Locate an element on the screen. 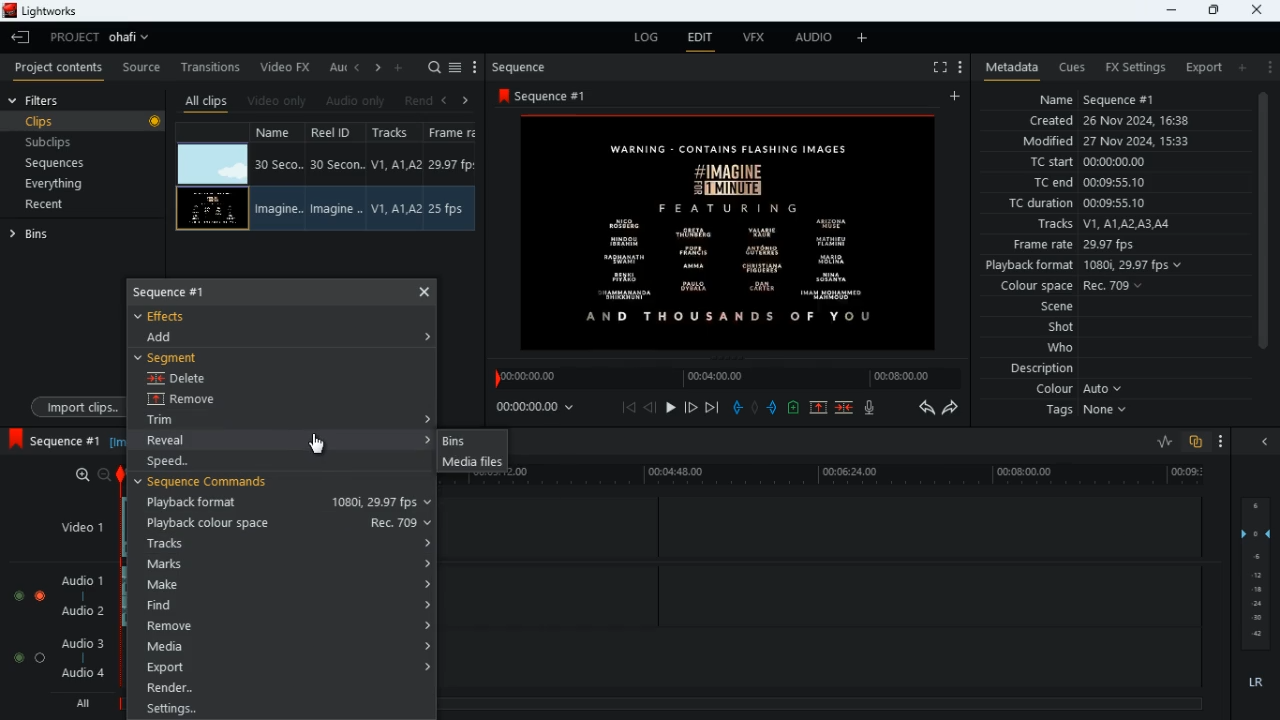 The image size is (1280, 720). frame rate is located at coordinates (1095, 244).